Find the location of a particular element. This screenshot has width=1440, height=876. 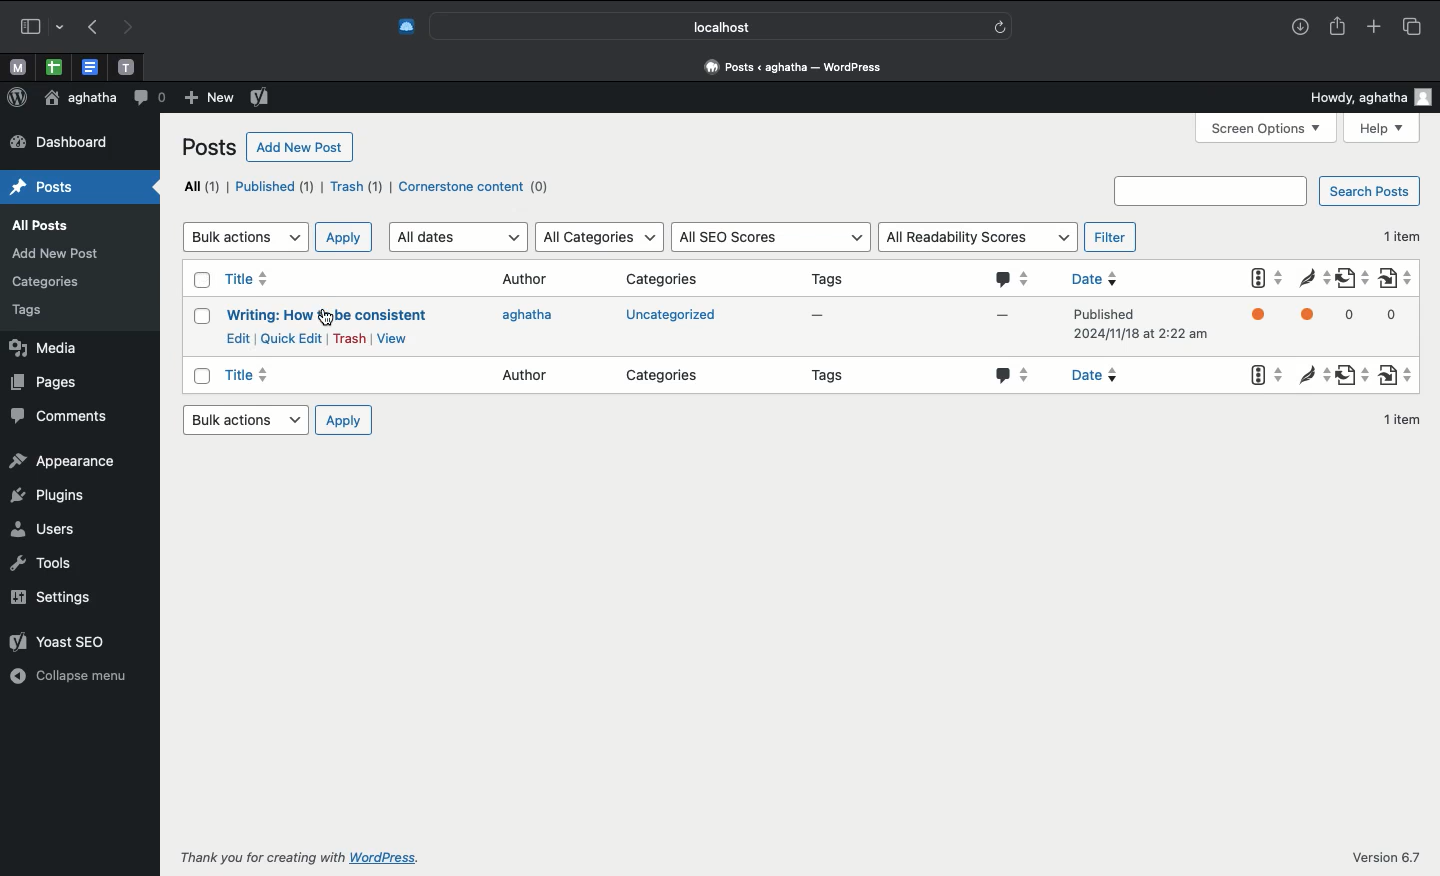

Howdy user is located at coordinates (1372, 97).